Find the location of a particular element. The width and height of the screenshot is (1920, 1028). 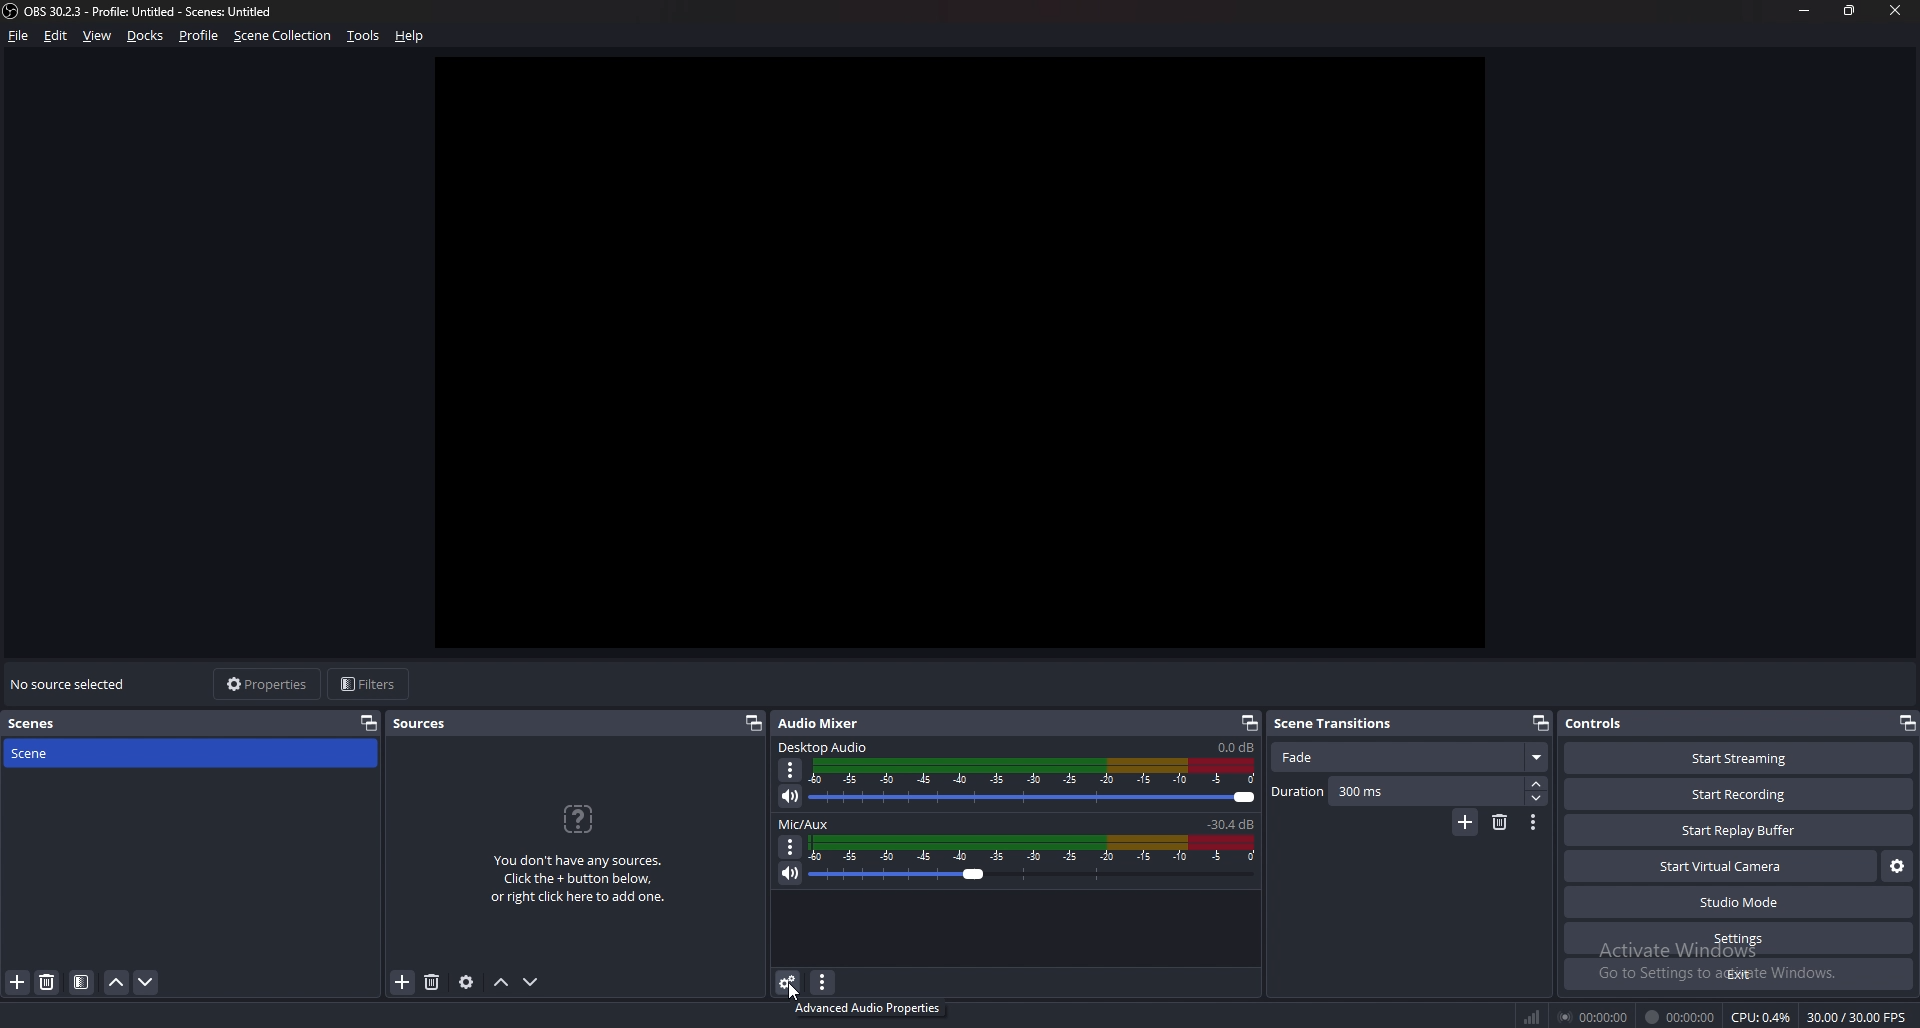

profile is located at coordinates (202, 35).